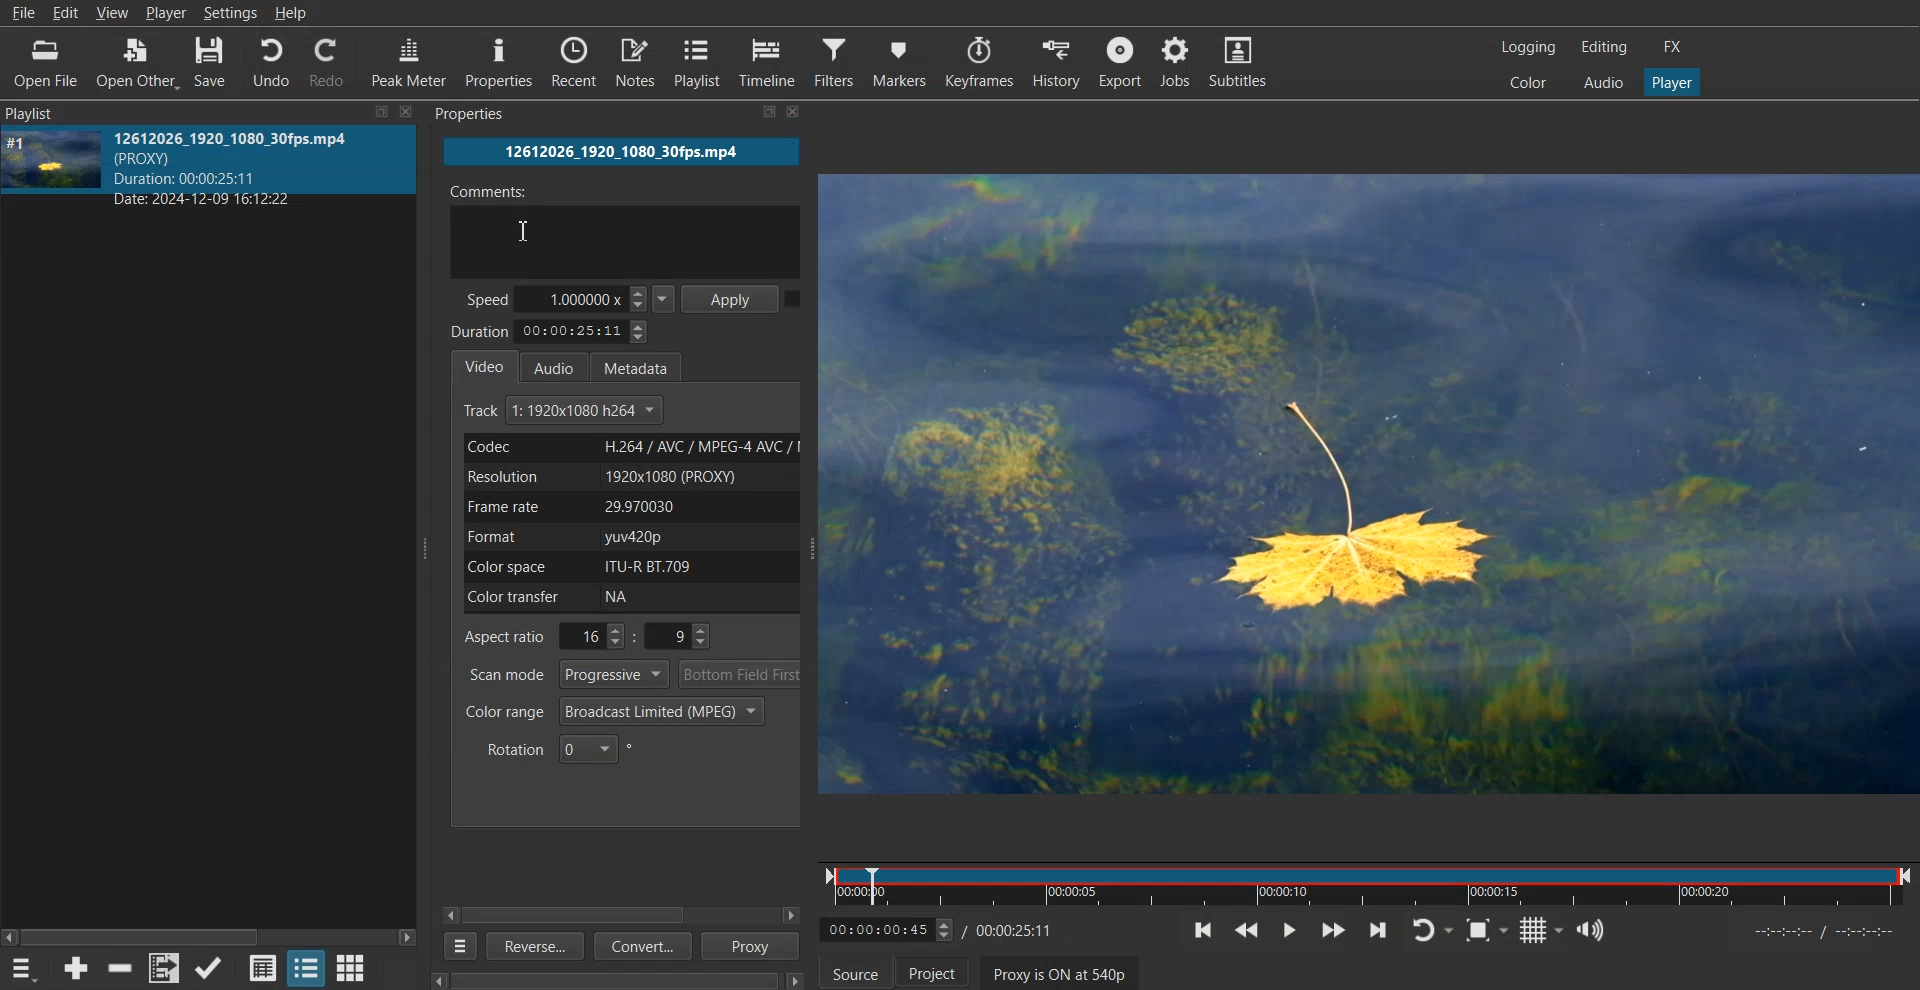 Image resolution: width=1920 pixels, height=990 pixels. What do you see at coordinates (614, 711) in the screenshot?
I see `Color range Broadcast limited` at bounding box center [614, 711].